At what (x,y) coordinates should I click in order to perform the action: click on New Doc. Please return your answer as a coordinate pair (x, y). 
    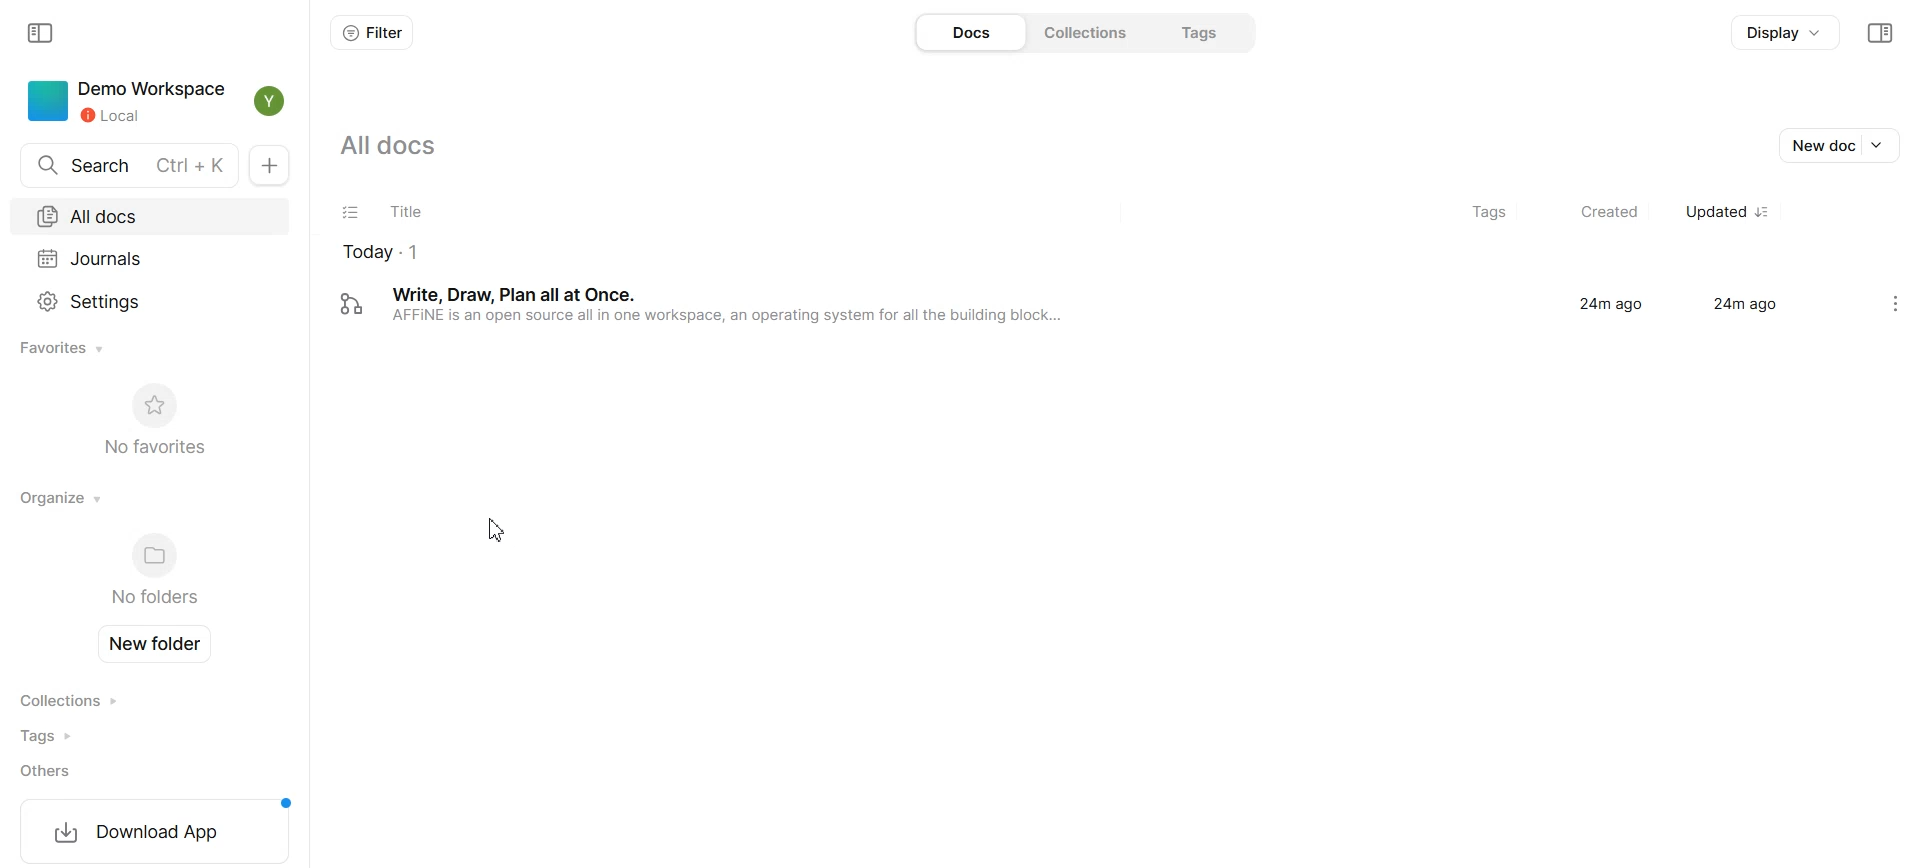
    Looking at the image, I should click on (269, 167).